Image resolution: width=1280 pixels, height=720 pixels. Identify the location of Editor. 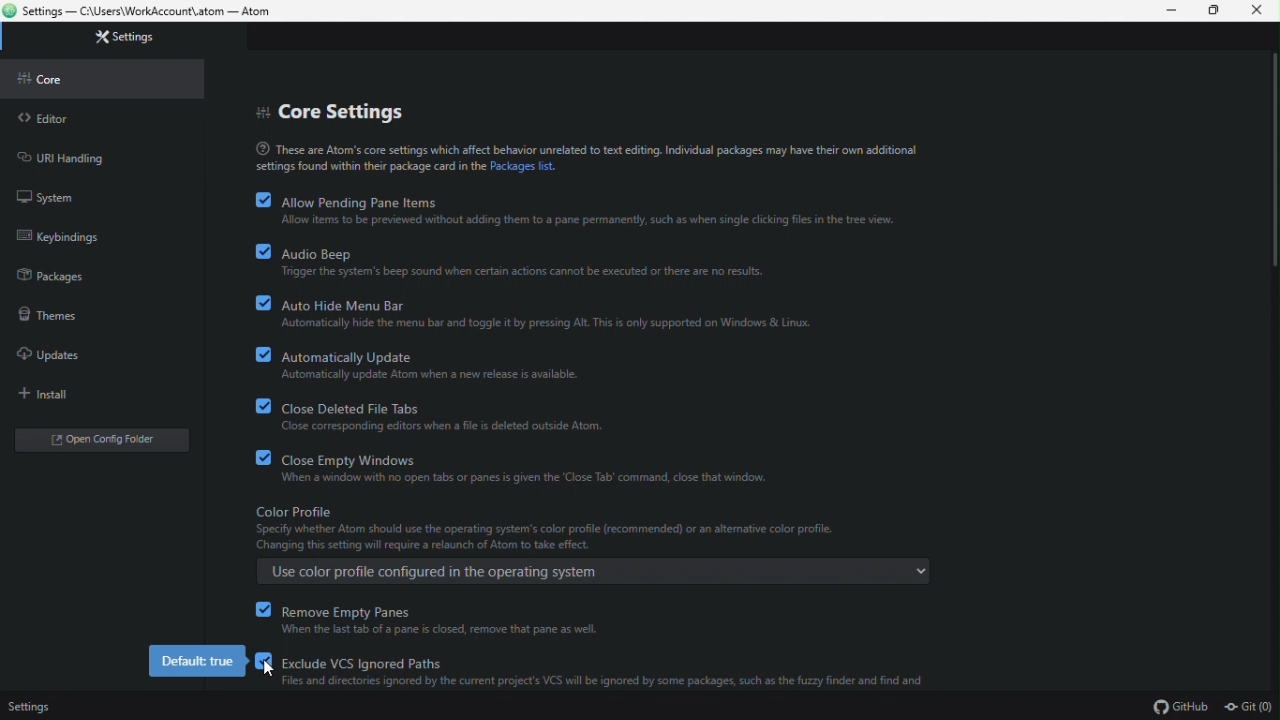
(102, 117).